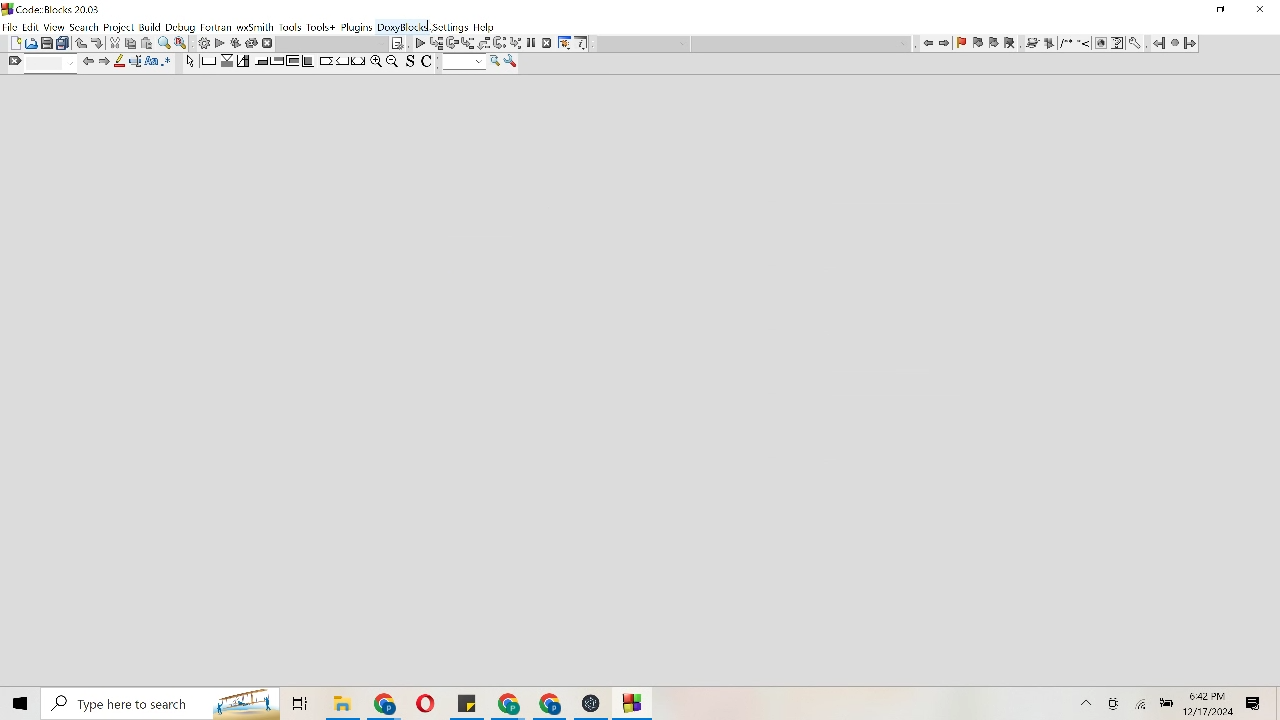  What do you see at coordinates (40, 64) in the screenshot?
I see `Find` at bounding box center [40, 64].